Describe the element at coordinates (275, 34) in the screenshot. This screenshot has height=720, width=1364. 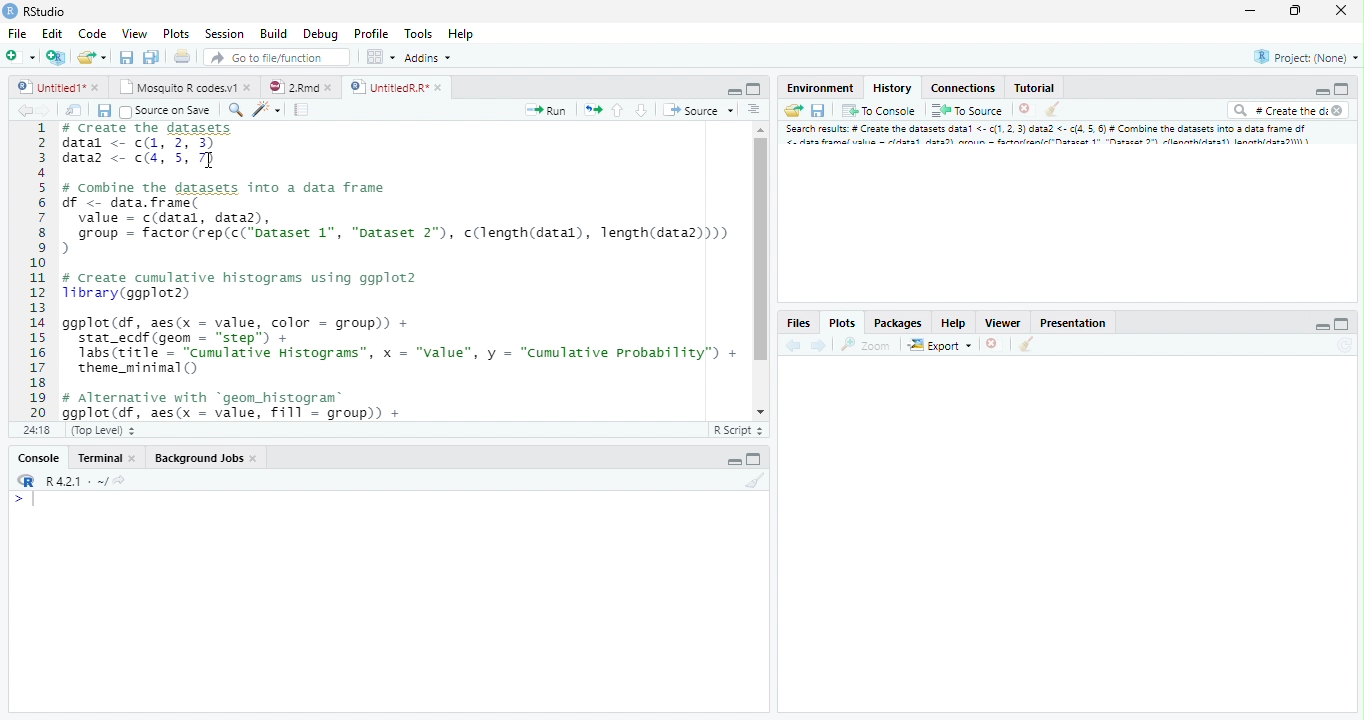
I see `Build` at that location.